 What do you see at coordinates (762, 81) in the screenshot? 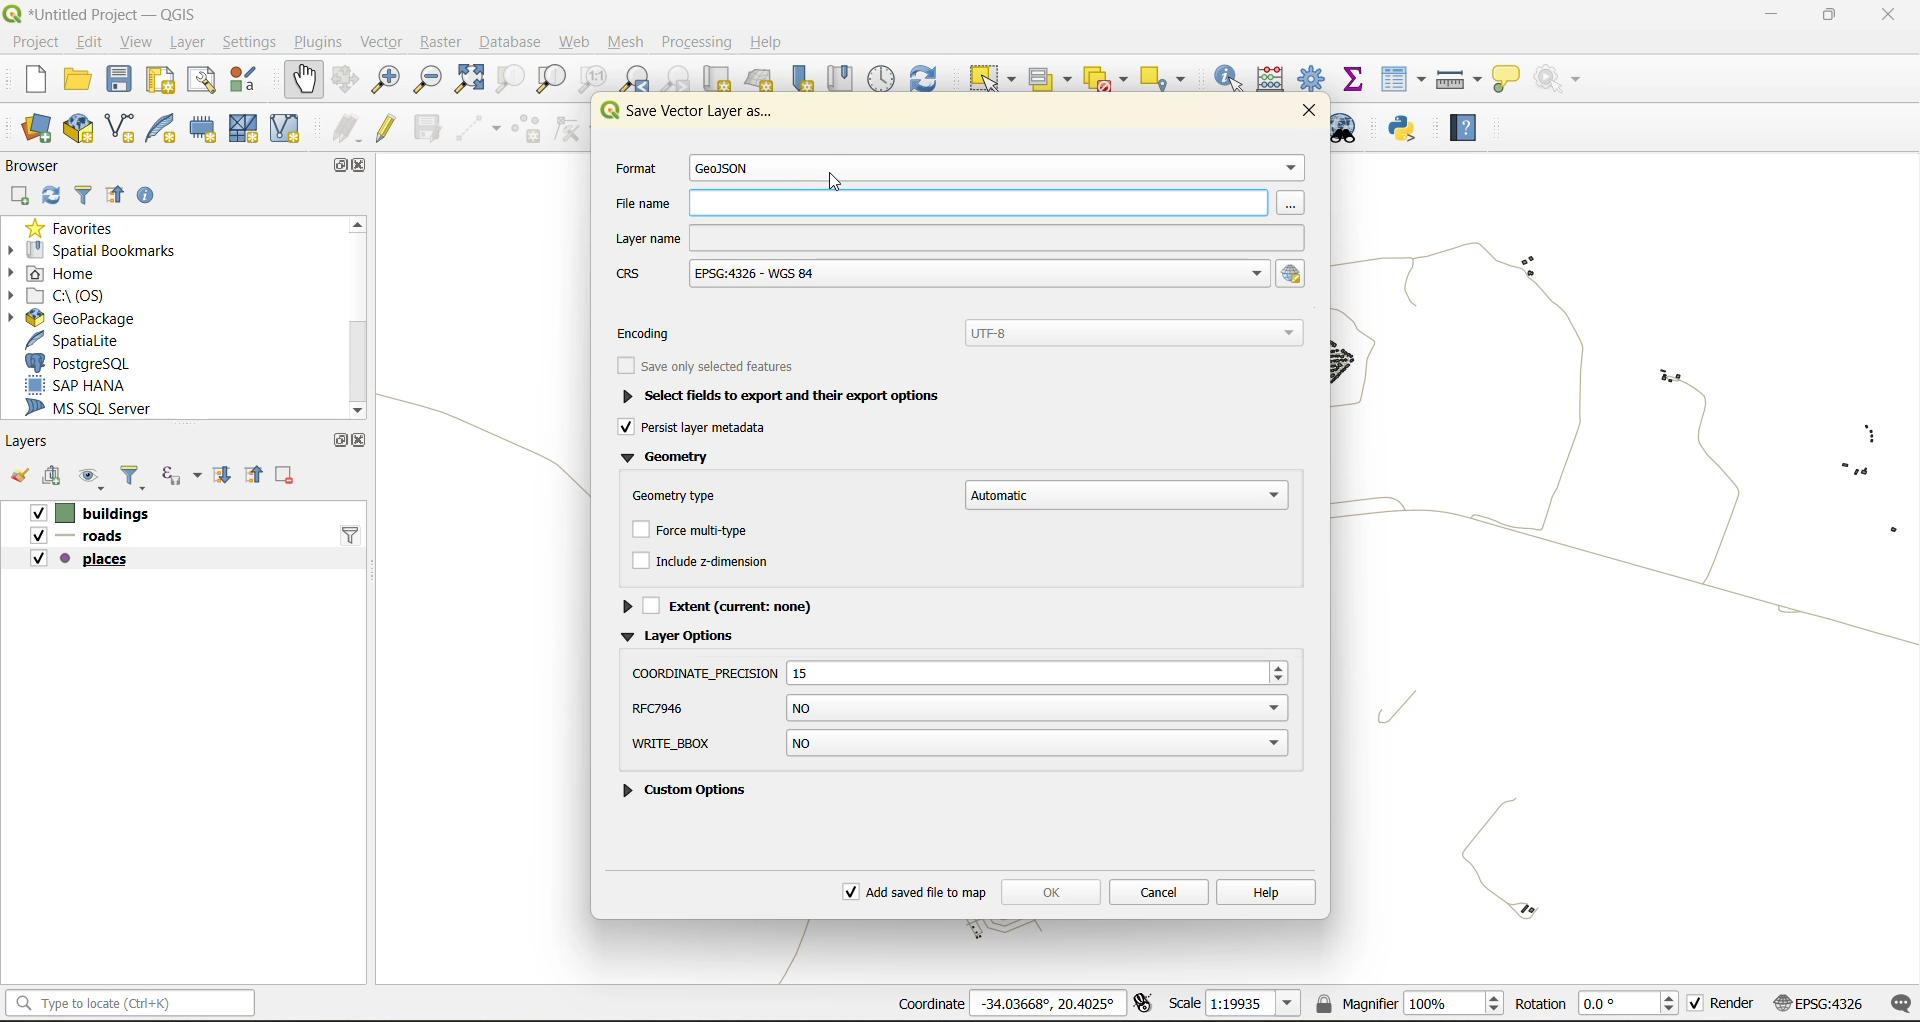
I see `new 3d map view` at bounding box center [762, 81].